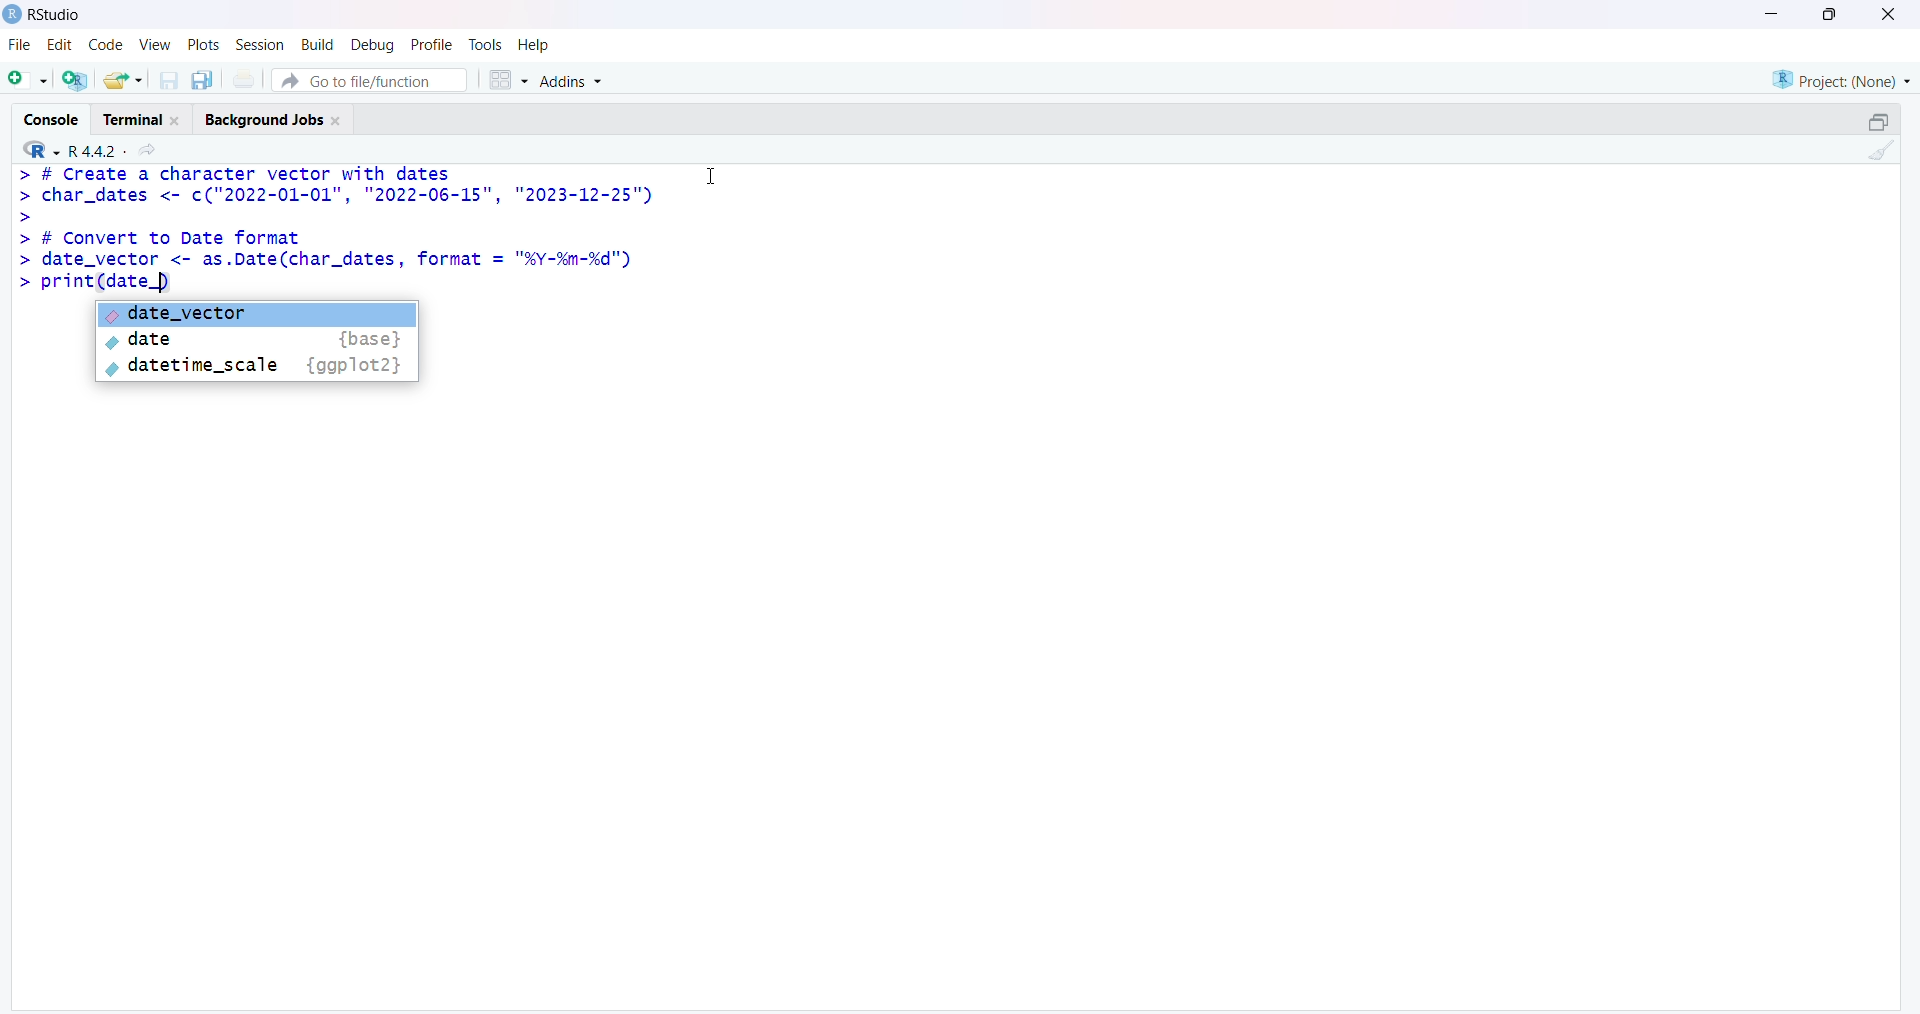  Describe the element at coordinates (90, 149) in the screenshot. I see `R.4.2.2` at that location.